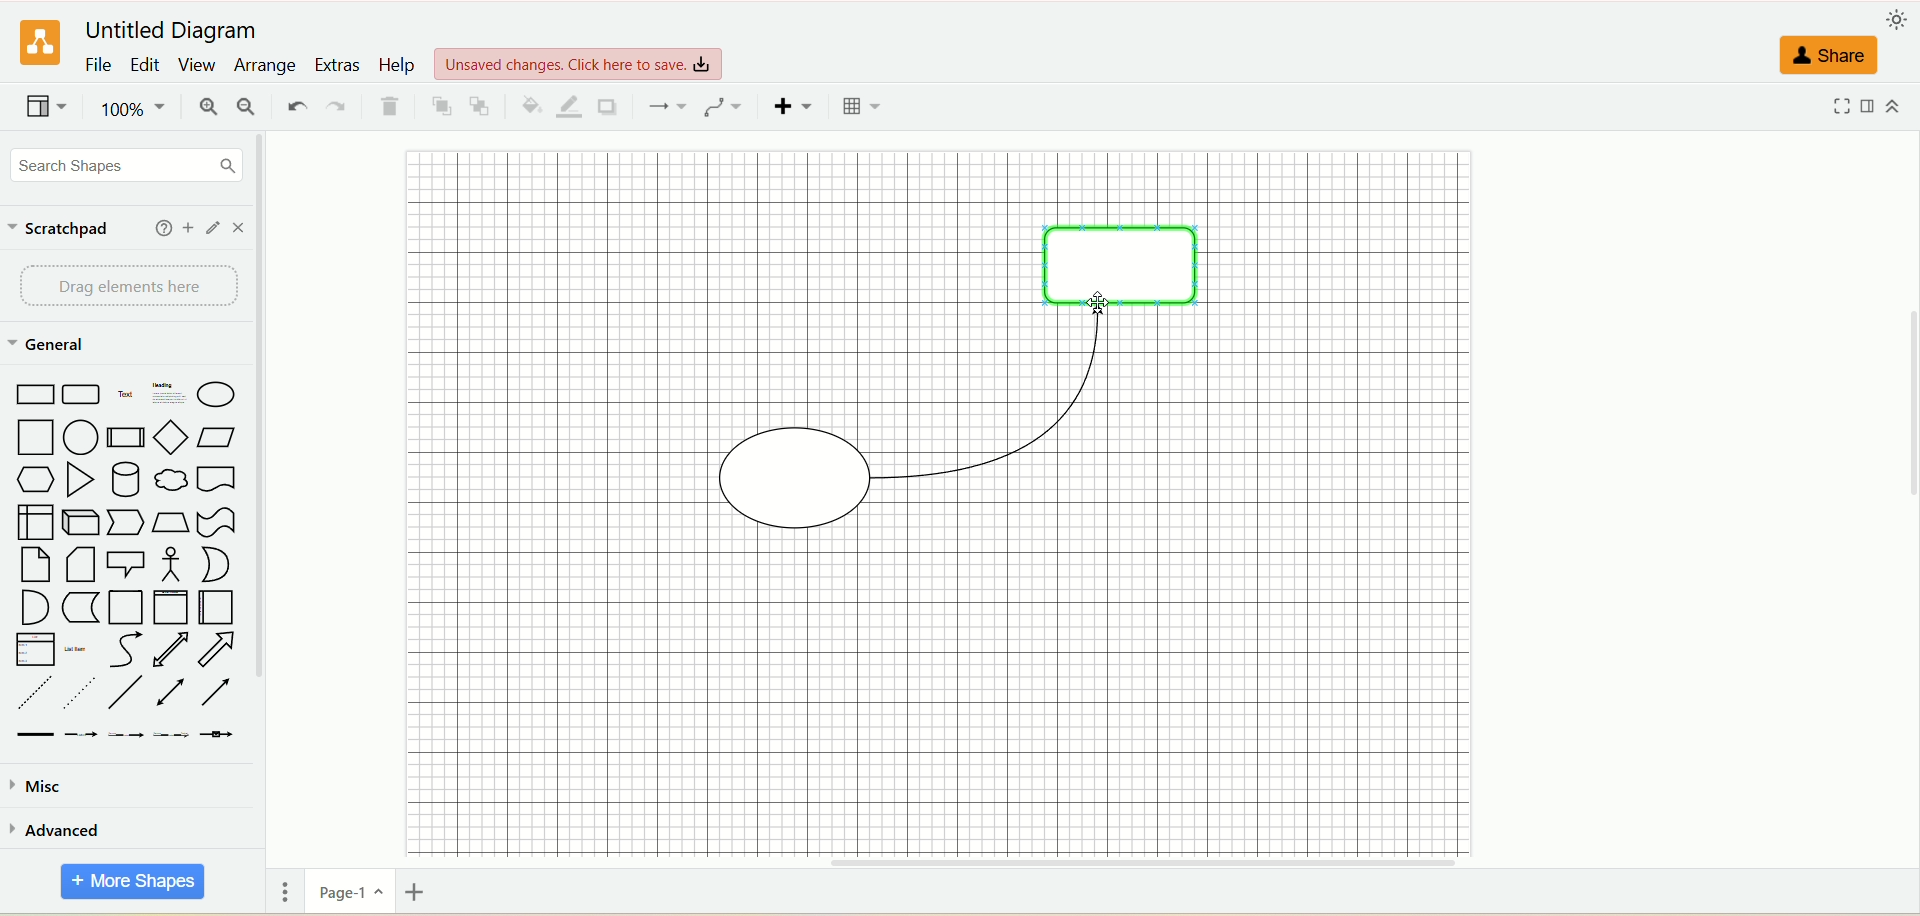  Describe the element at coordinates (214, 228) in the screenshot. I see `edit` at that location.